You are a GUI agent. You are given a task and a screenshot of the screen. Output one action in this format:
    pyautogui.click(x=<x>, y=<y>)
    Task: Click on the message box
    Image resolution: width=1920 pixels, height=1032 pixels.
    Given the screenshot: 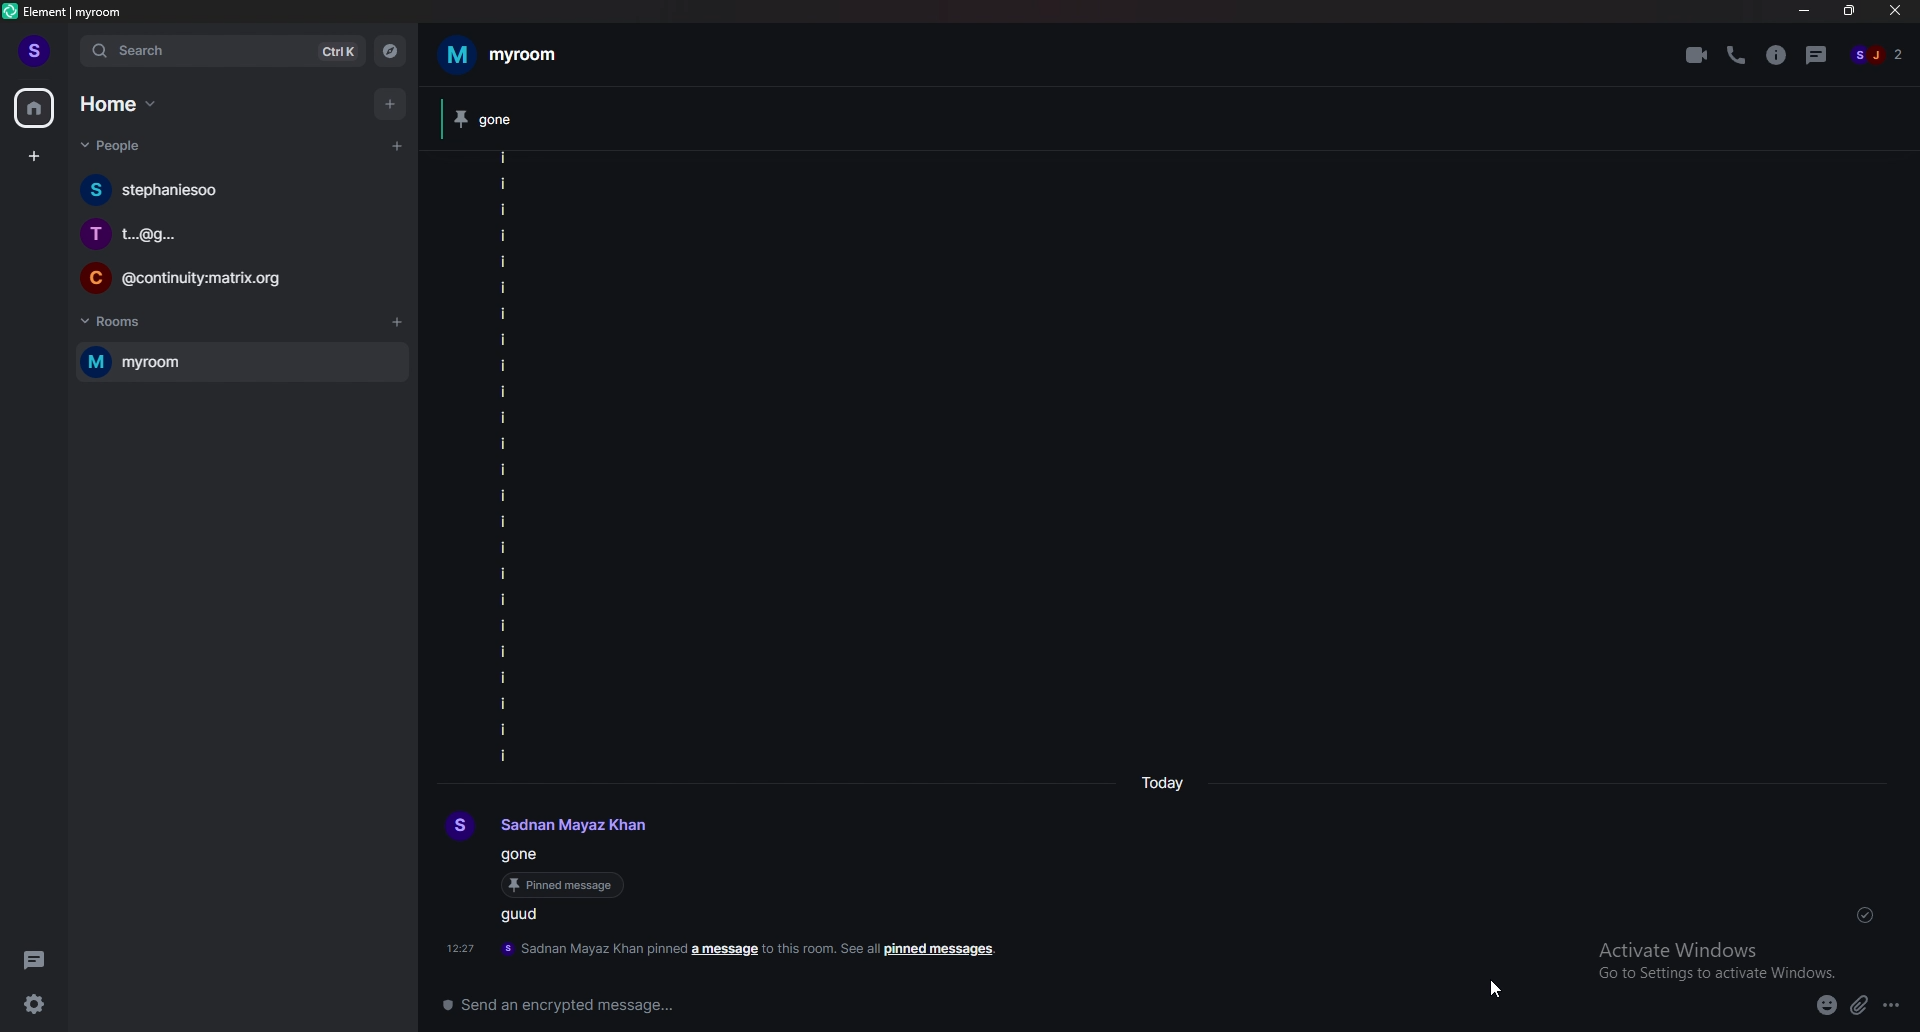 What is the action you would take?
    pyautogui.click(x=1098, y=1008)
    